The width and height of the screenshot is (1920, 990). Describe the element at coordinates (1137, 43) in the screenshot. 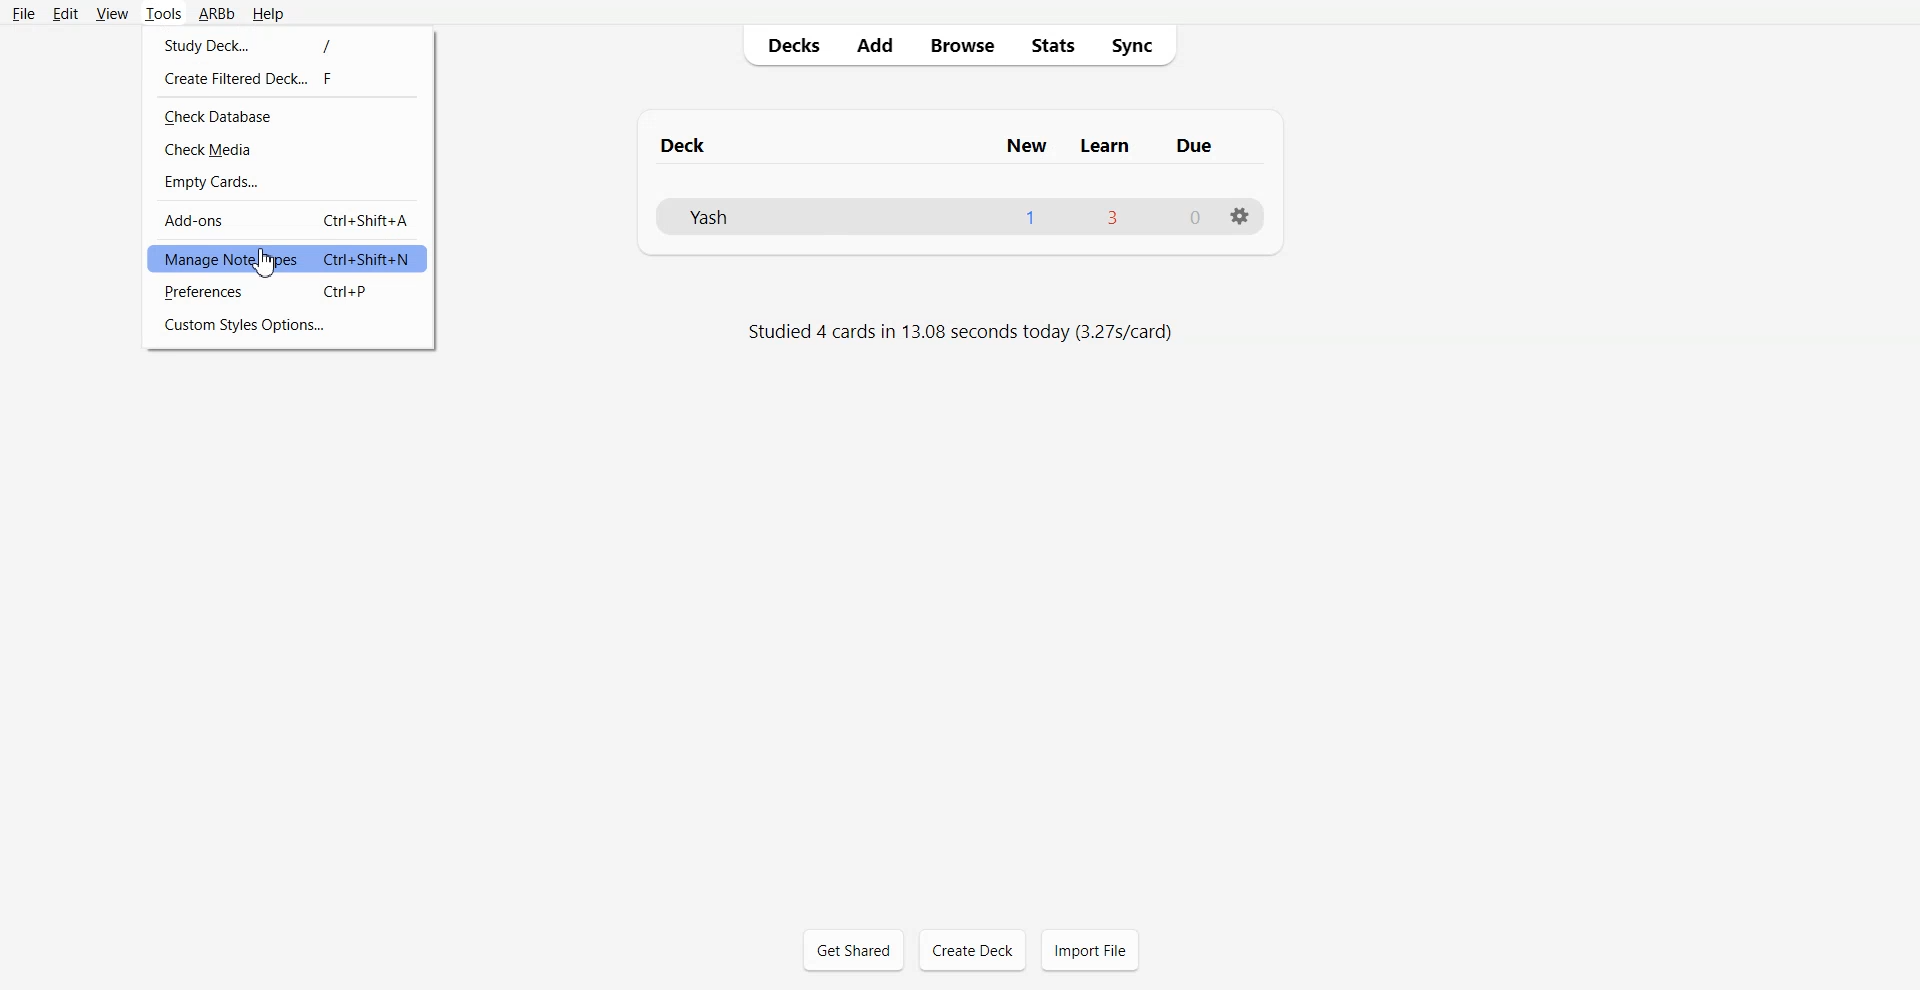

I see `Sync` at that location.